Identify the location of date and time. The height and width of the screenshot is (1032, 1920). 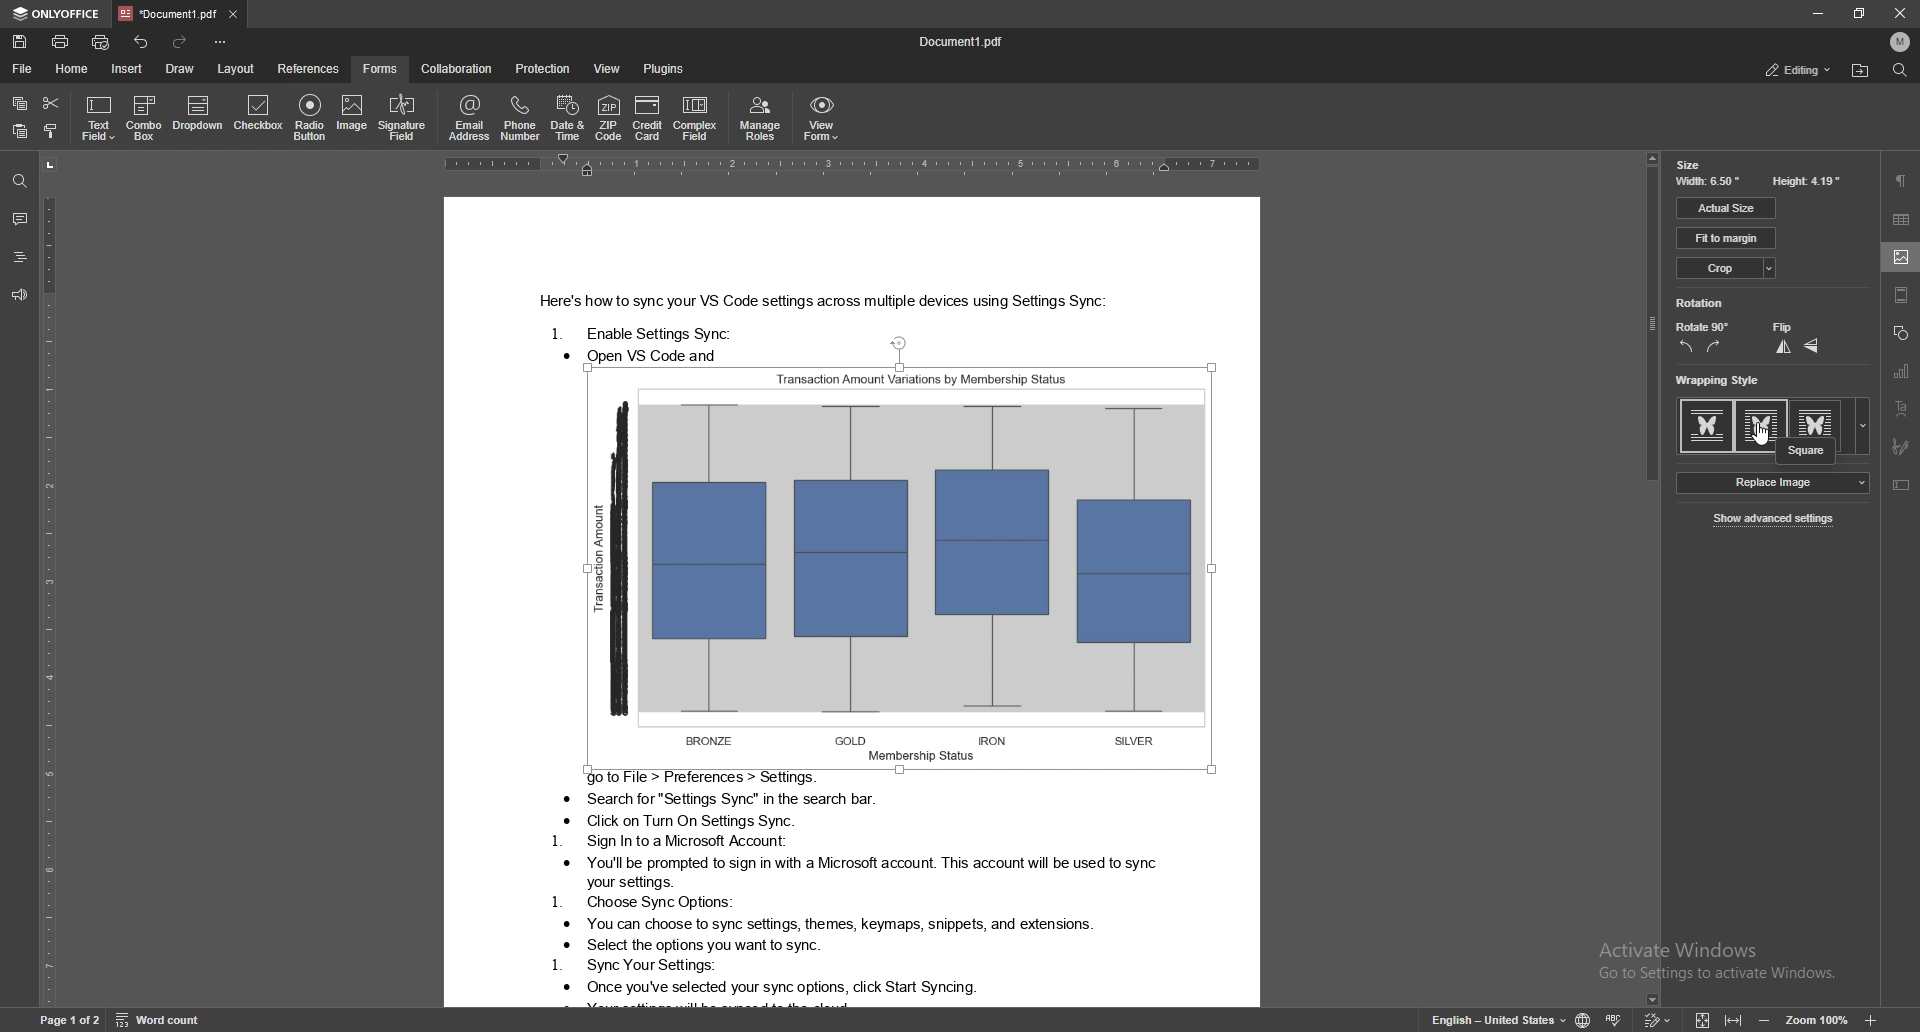
(567, 118).